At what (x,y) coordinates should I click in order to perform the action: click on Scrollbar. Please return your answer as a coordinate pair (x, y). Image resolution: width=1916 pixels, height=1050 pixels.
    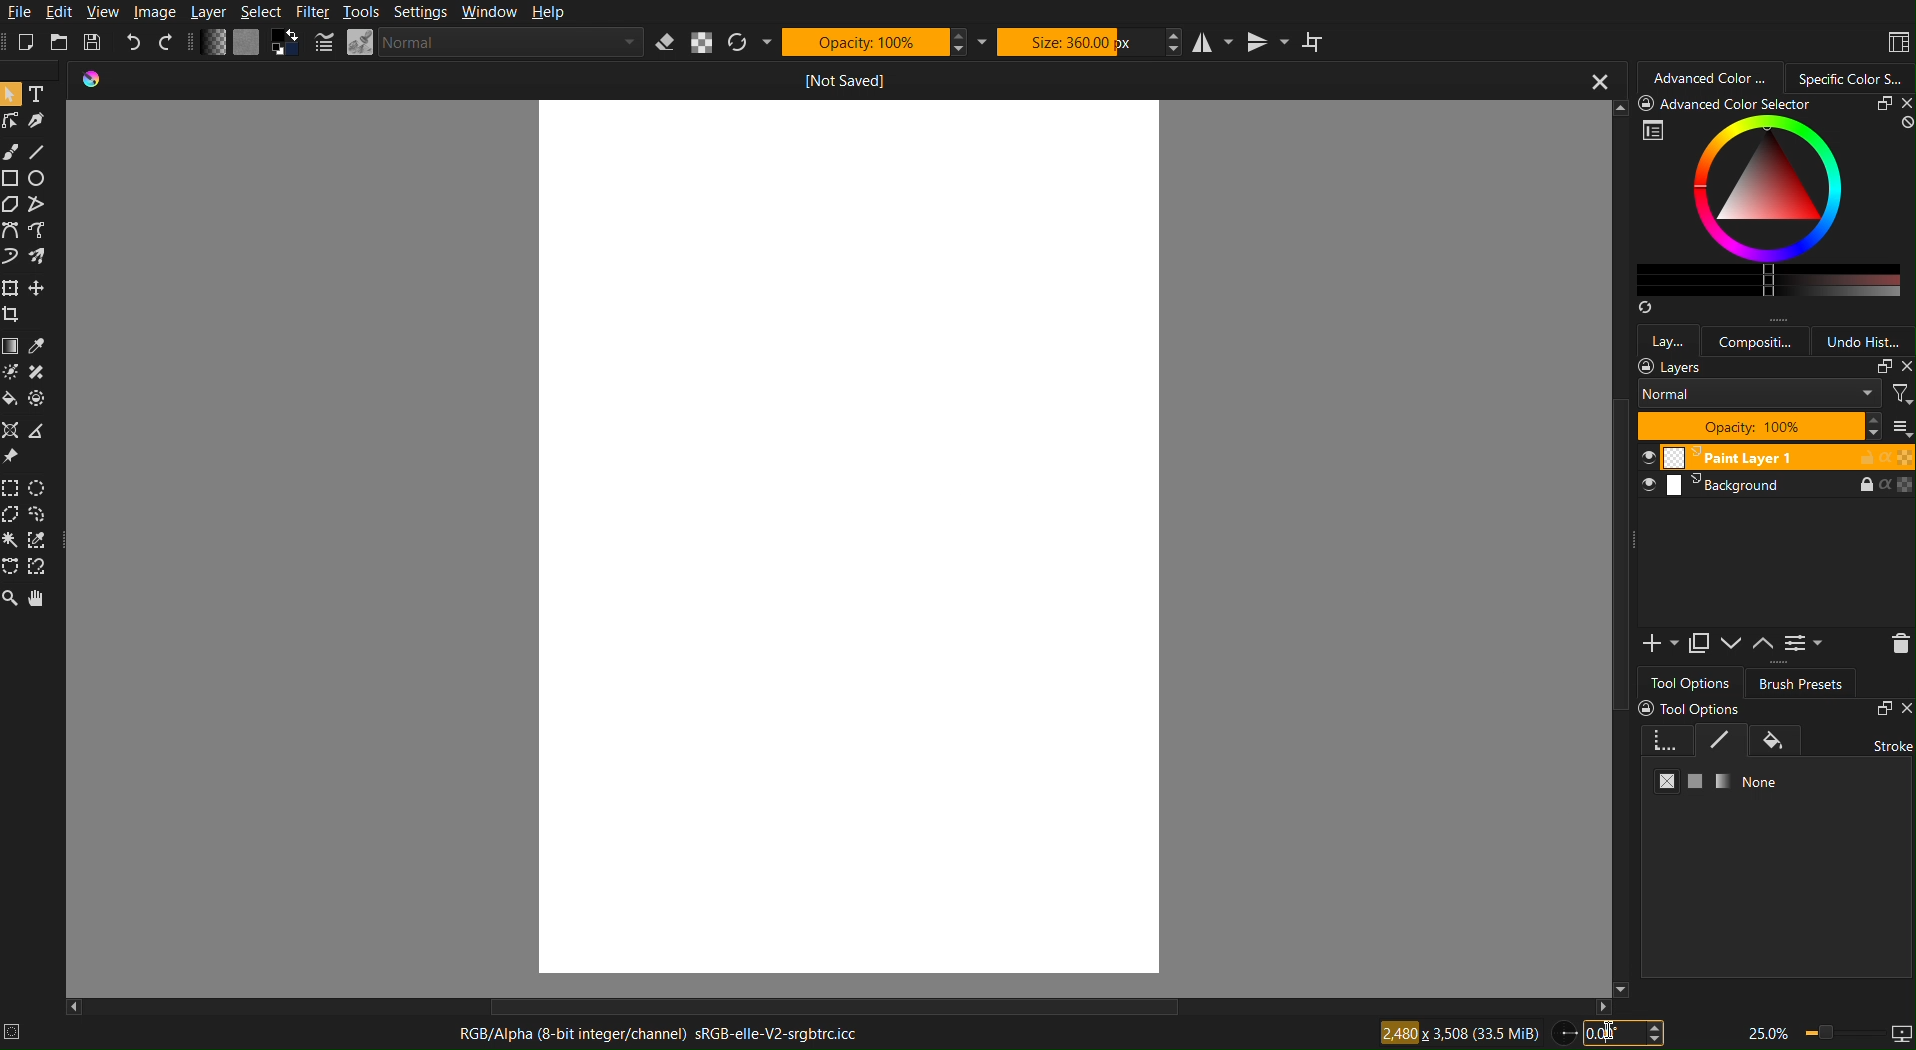
    Looking at the image, I should click on (832, 1006).